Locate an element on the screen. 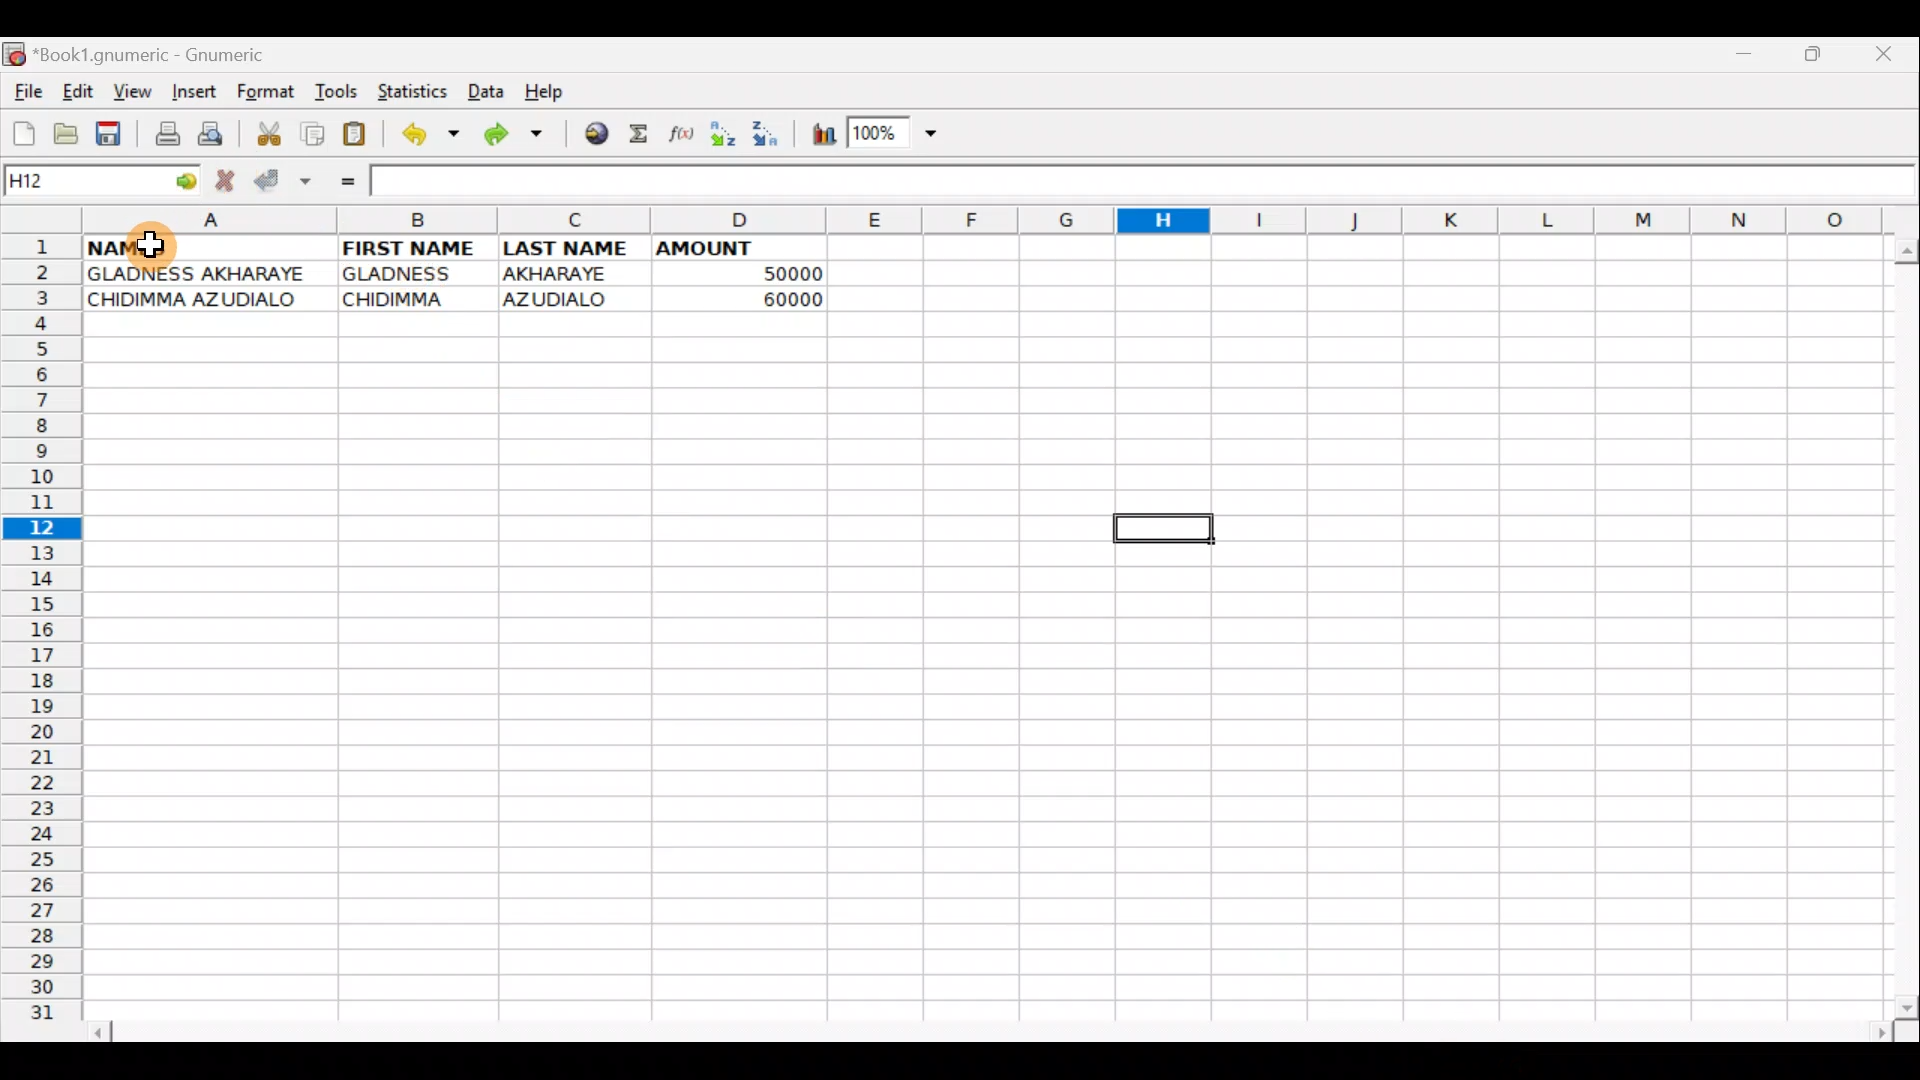 This screenshot has width=1920, height=1080. Format is located at coordinates (271, 93).